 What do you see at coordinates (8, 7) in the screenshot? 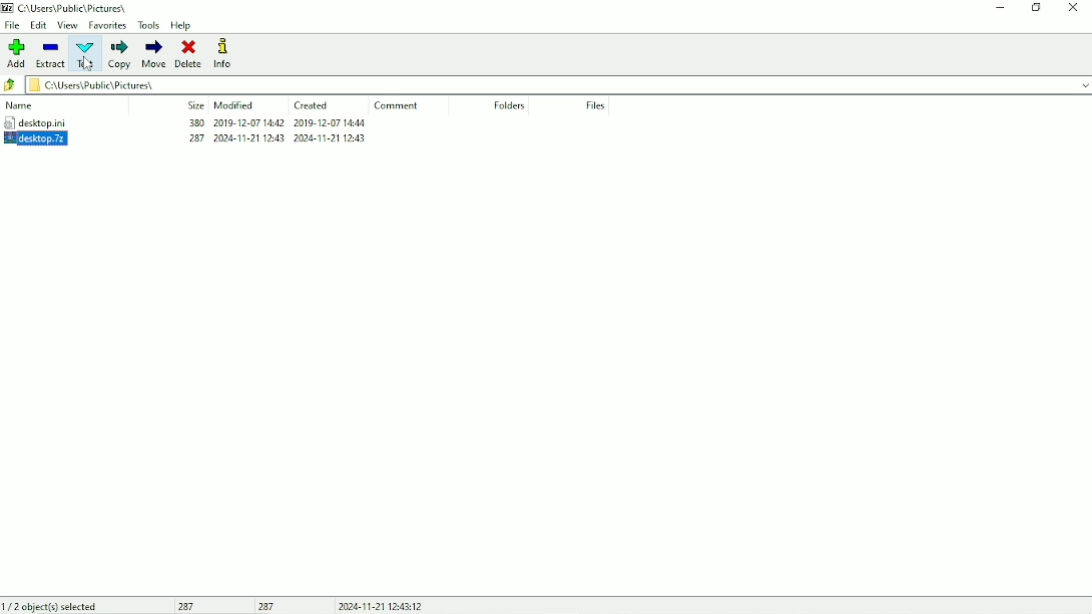
I see `7 zip logo` at bounding box center [8, 7].